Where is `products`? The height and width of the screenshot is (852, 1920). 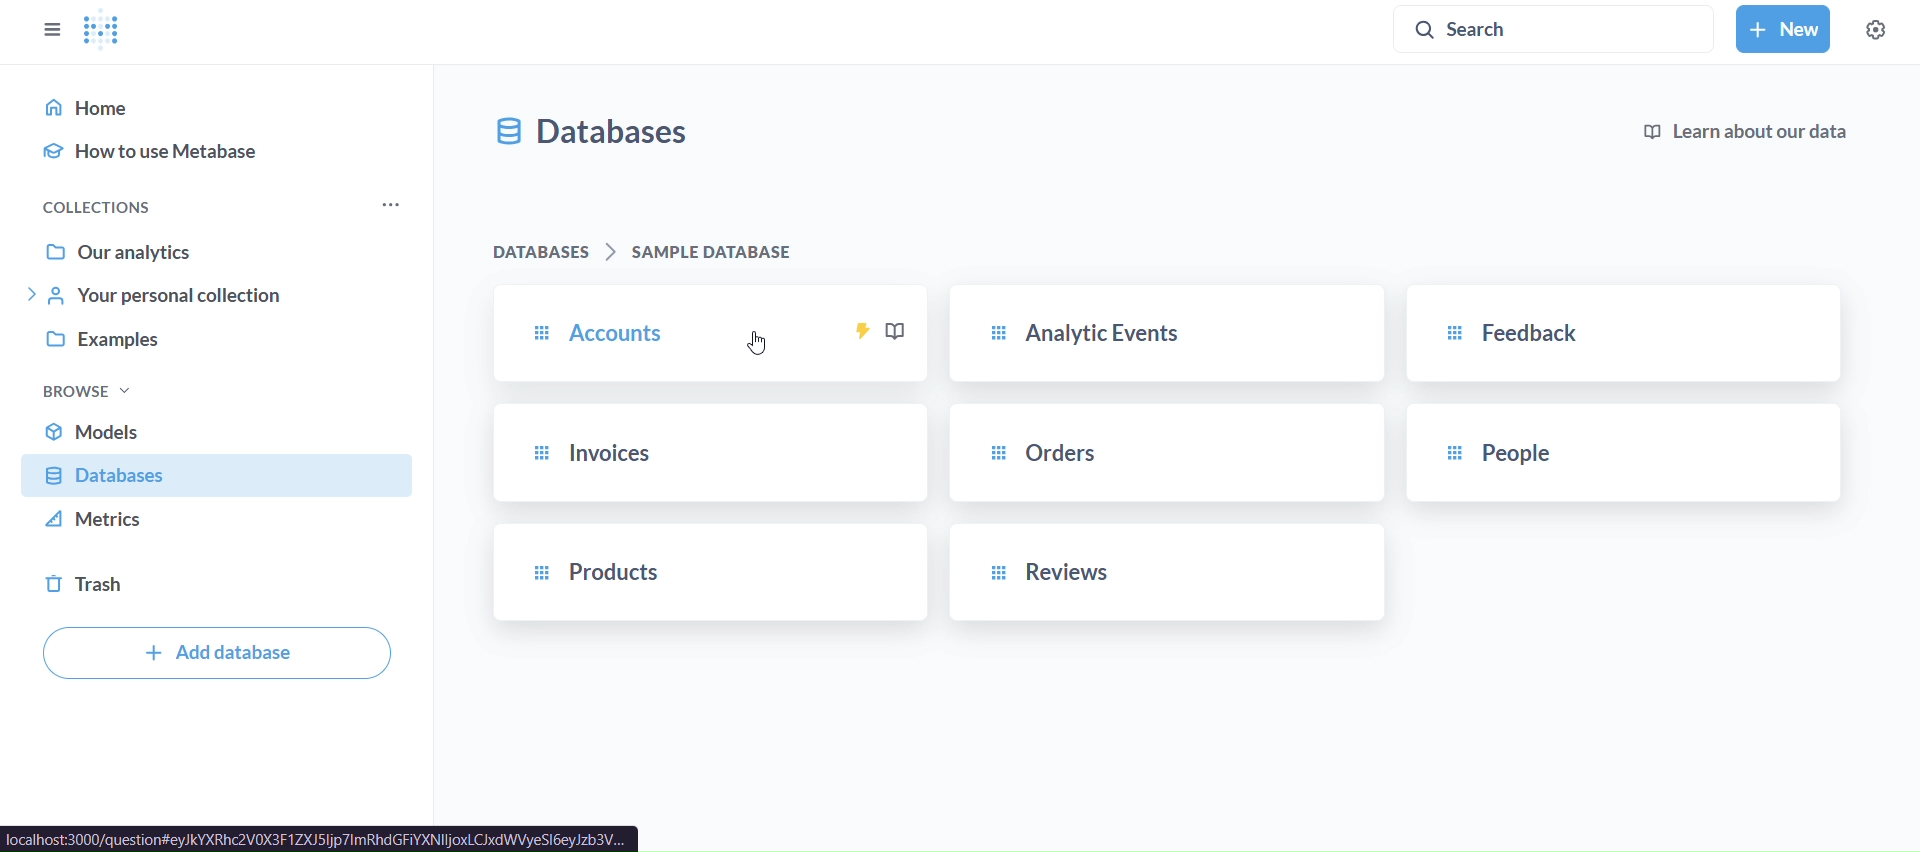
products is located at coordinates (709, 575).